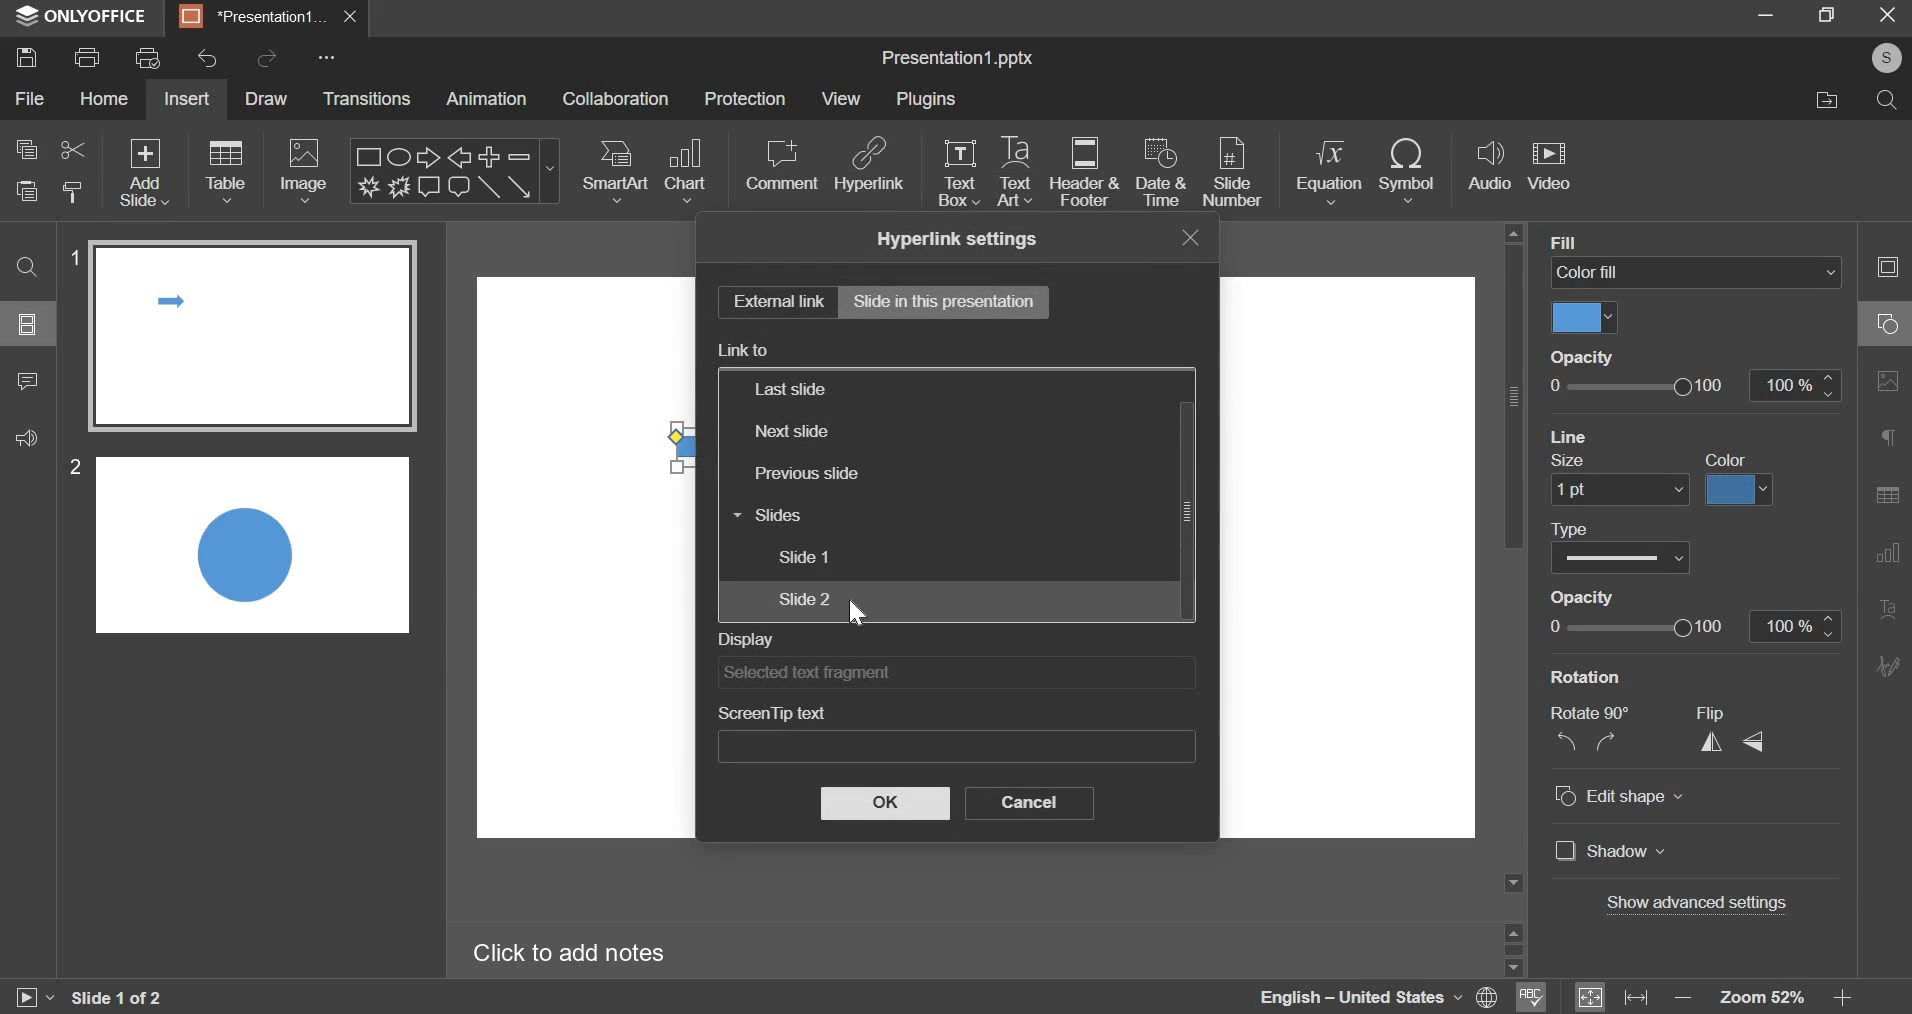  What do you see at coordinates (1696, 273) in the screenshot?
I see `color fill` at bounding box center [1696, 273].